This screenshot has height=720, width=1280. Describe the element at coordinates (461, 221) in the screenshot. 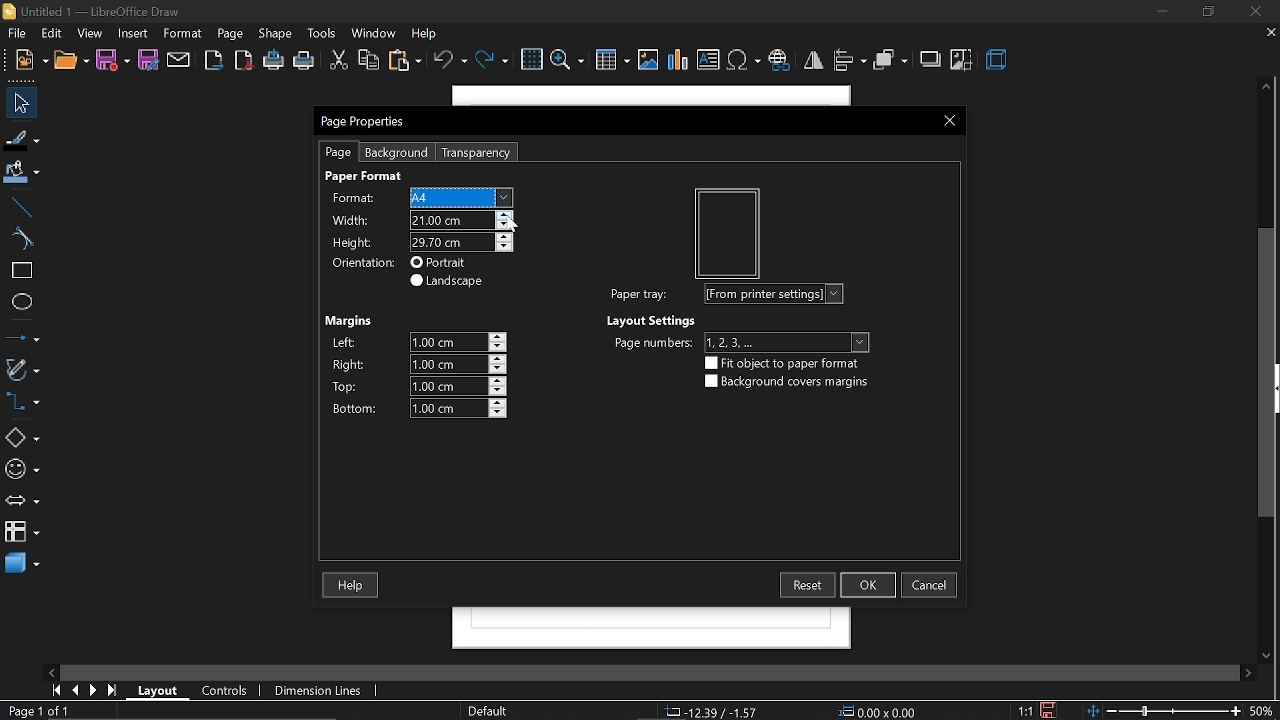

I see `21.40cm` at that location.